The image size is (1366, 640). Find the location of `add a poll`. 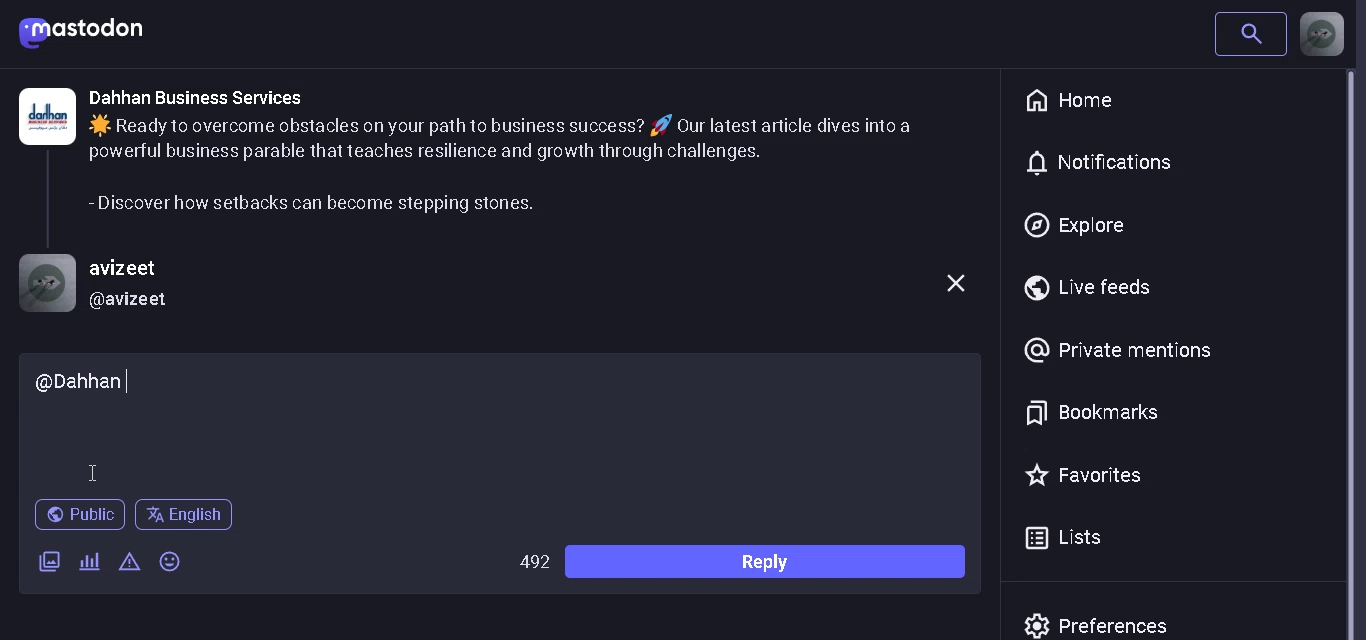

add a poll is located at coordinates (88, 564).